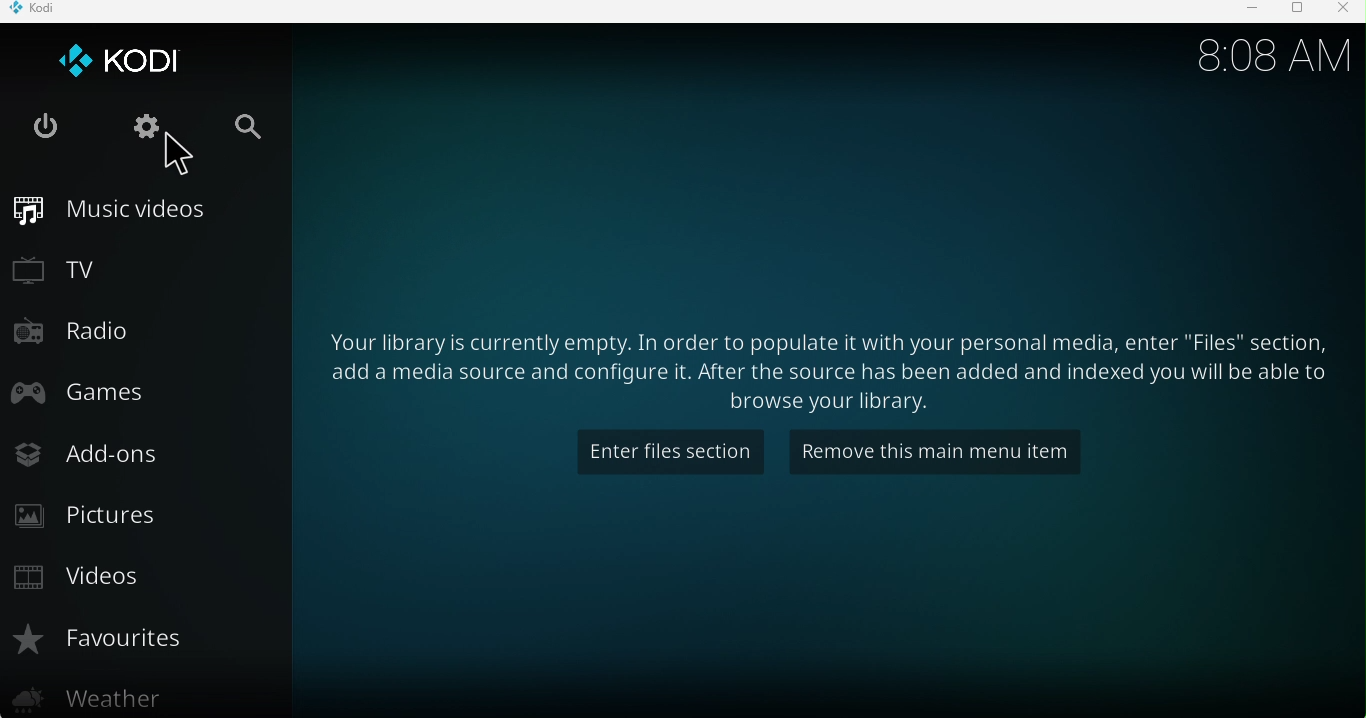 The height and width of the screenshot is (718, 1366). What do you see at coordinates (141, 128) in the screenshot?
I see `Settings` at bounding box center [141, 128].